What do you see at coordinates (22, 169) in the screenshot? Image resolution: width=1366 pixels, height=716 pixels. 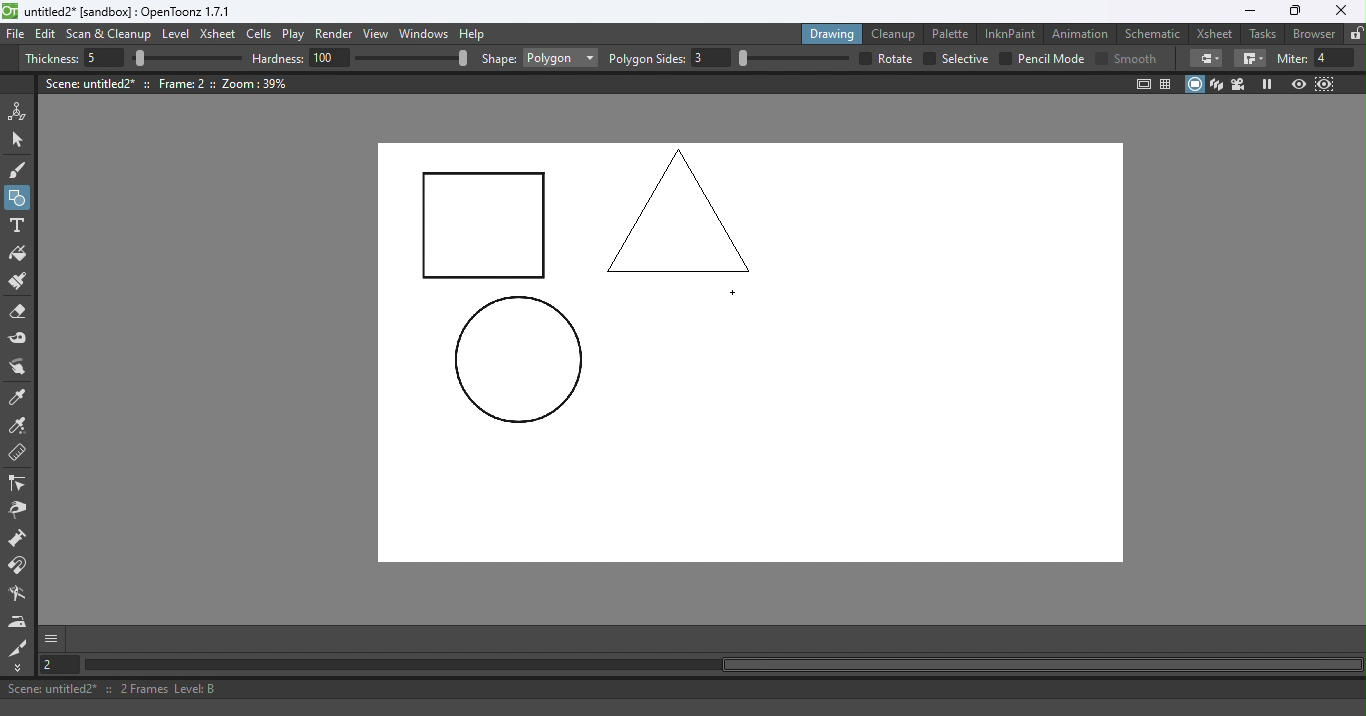 I see `Brush tool` at bounding box center [22, 169].